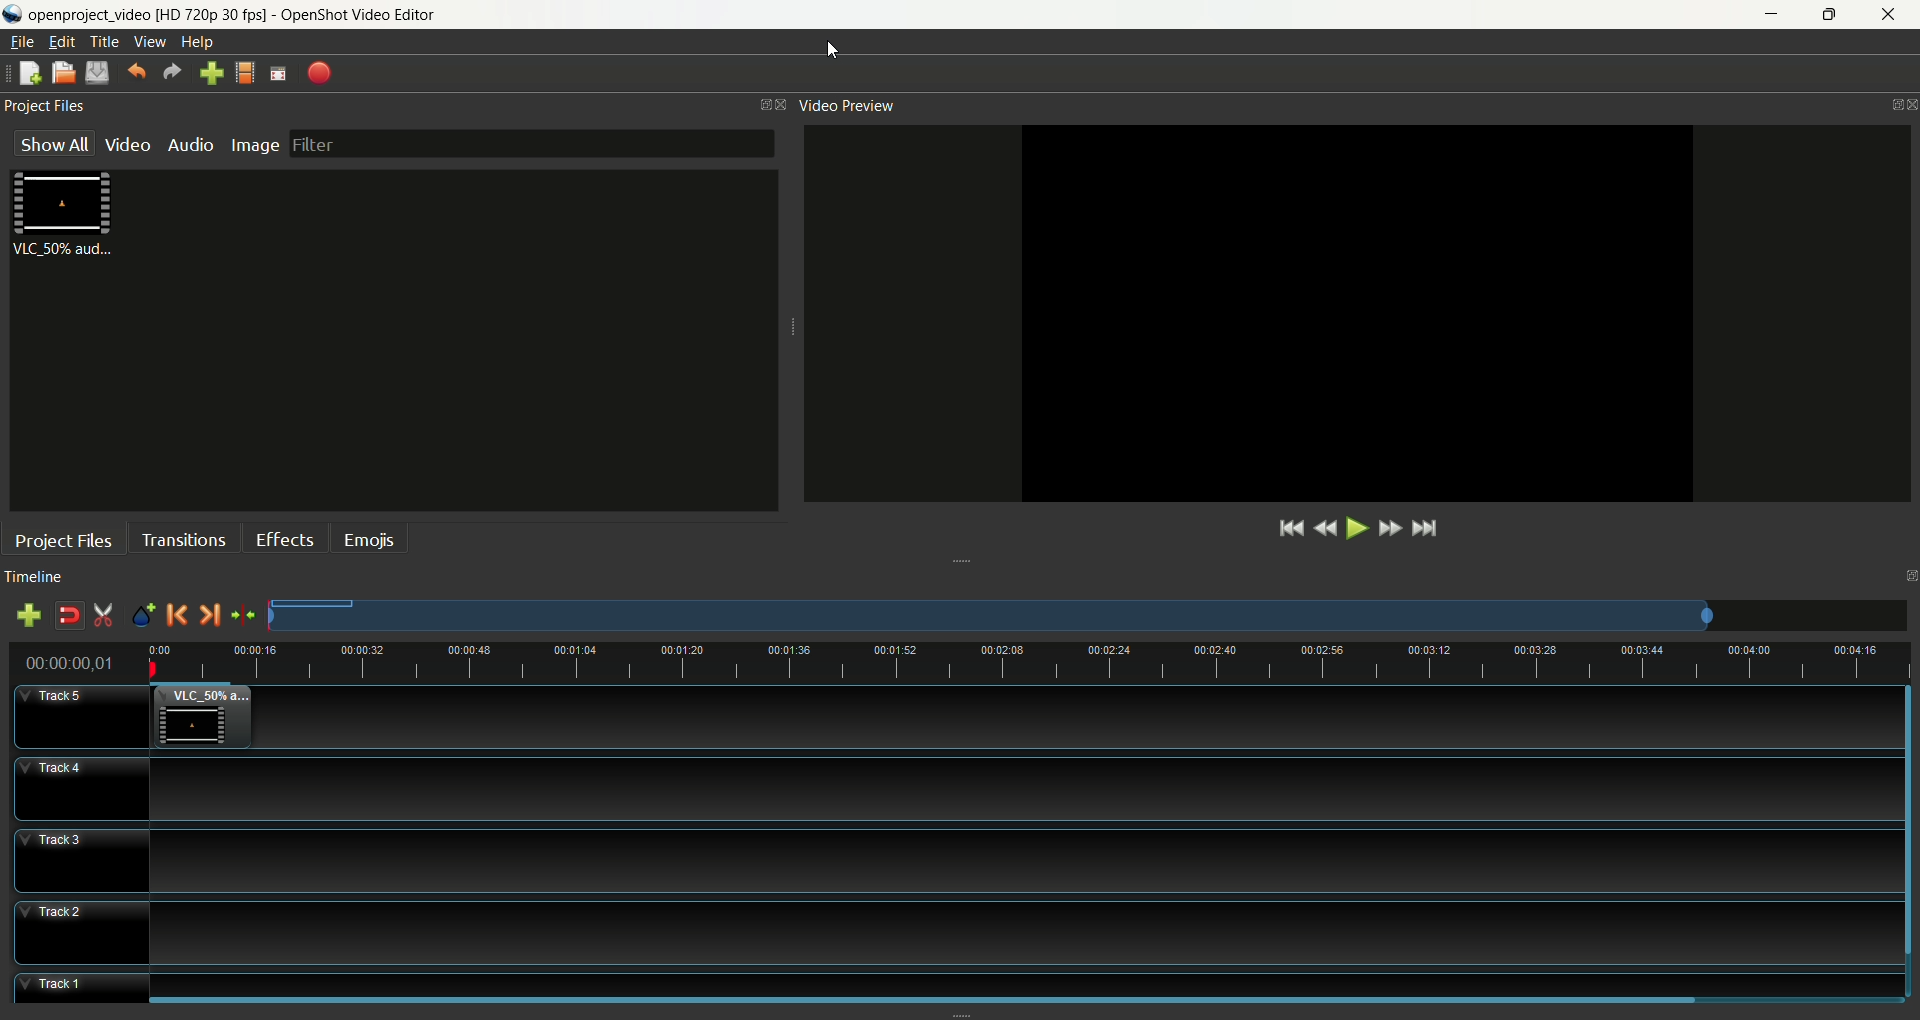  Describe the element at coordinates (45, 104) in the screenshot. I see `project files` at that location.